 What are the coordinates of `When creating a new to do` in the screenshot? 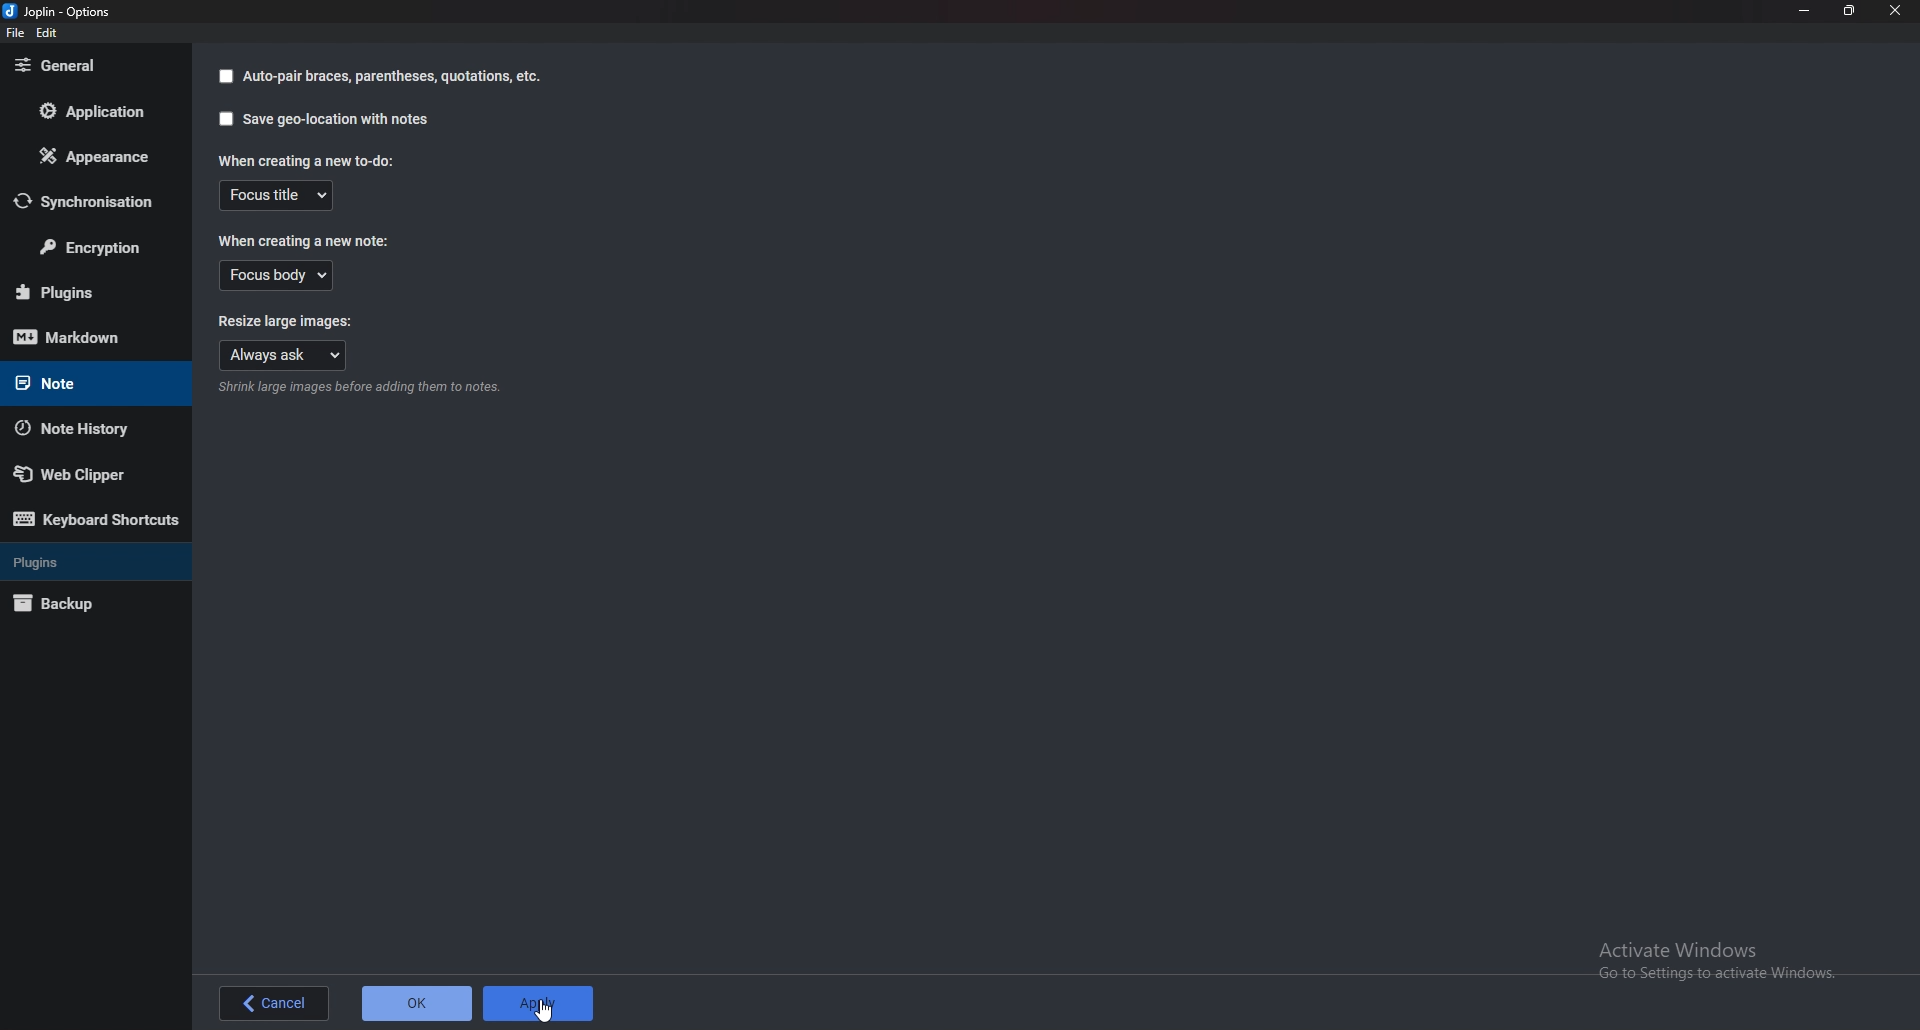 It's located at (305, 160).